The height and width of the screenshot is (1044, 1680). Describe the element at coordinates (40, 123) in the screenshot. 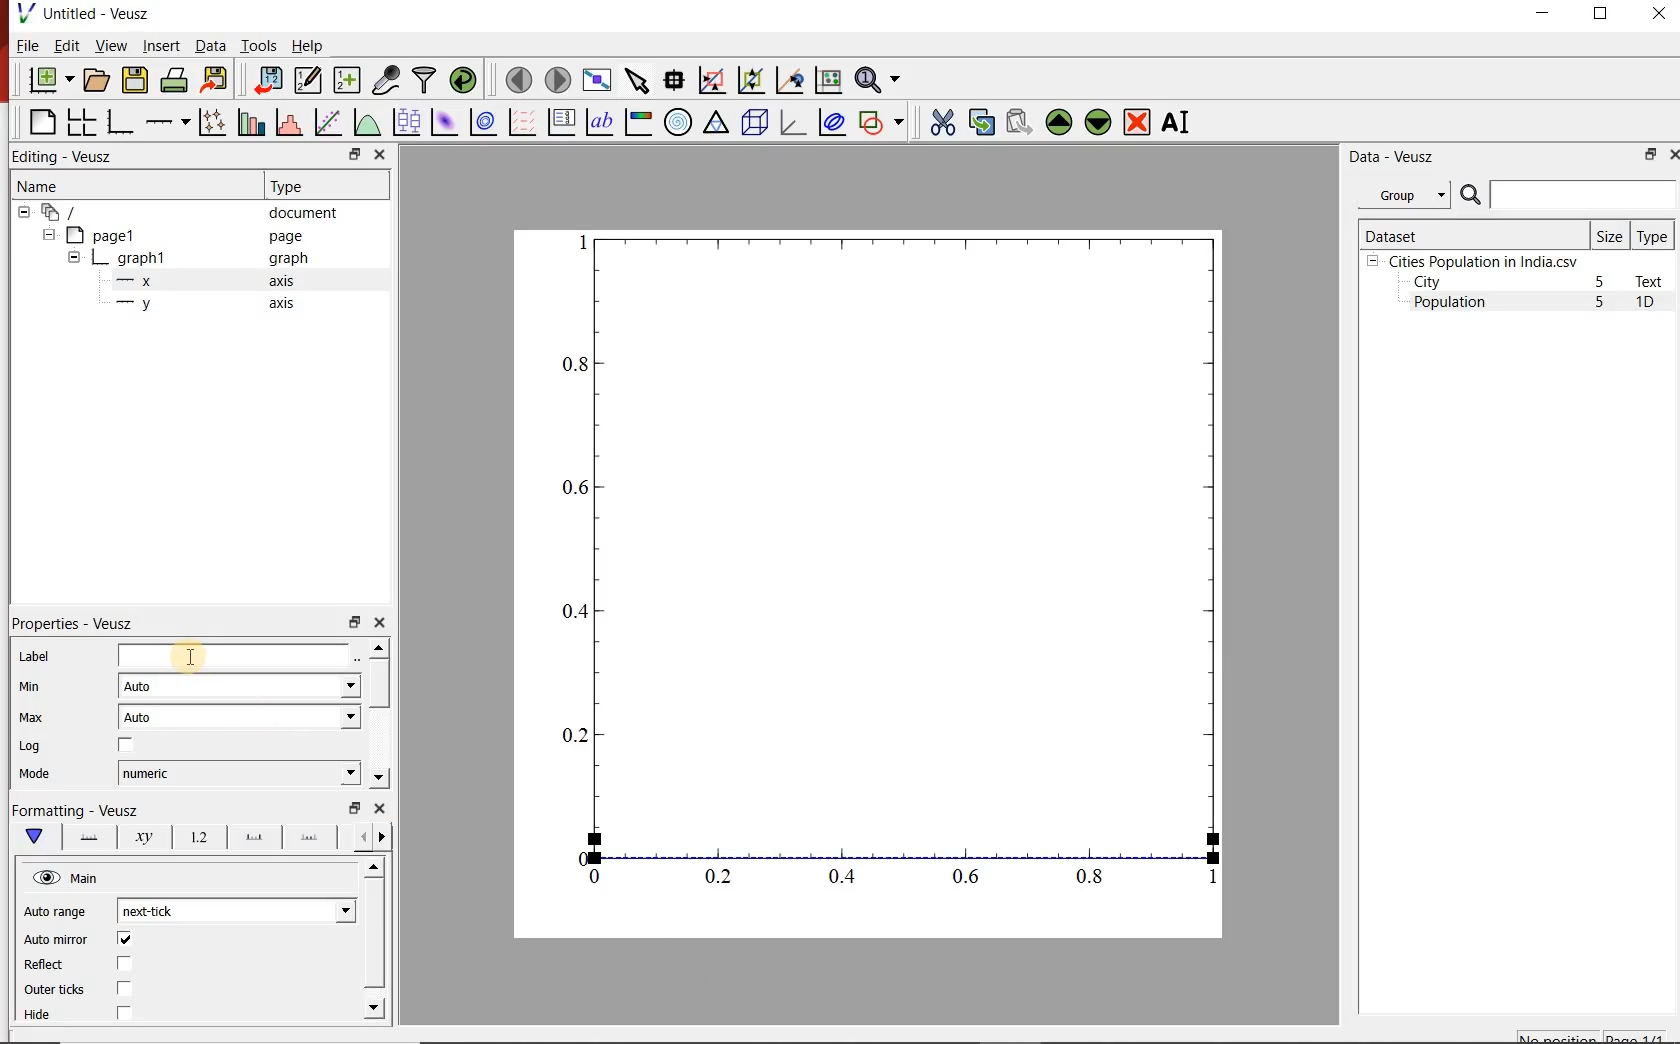

I see `blank page` at that location.